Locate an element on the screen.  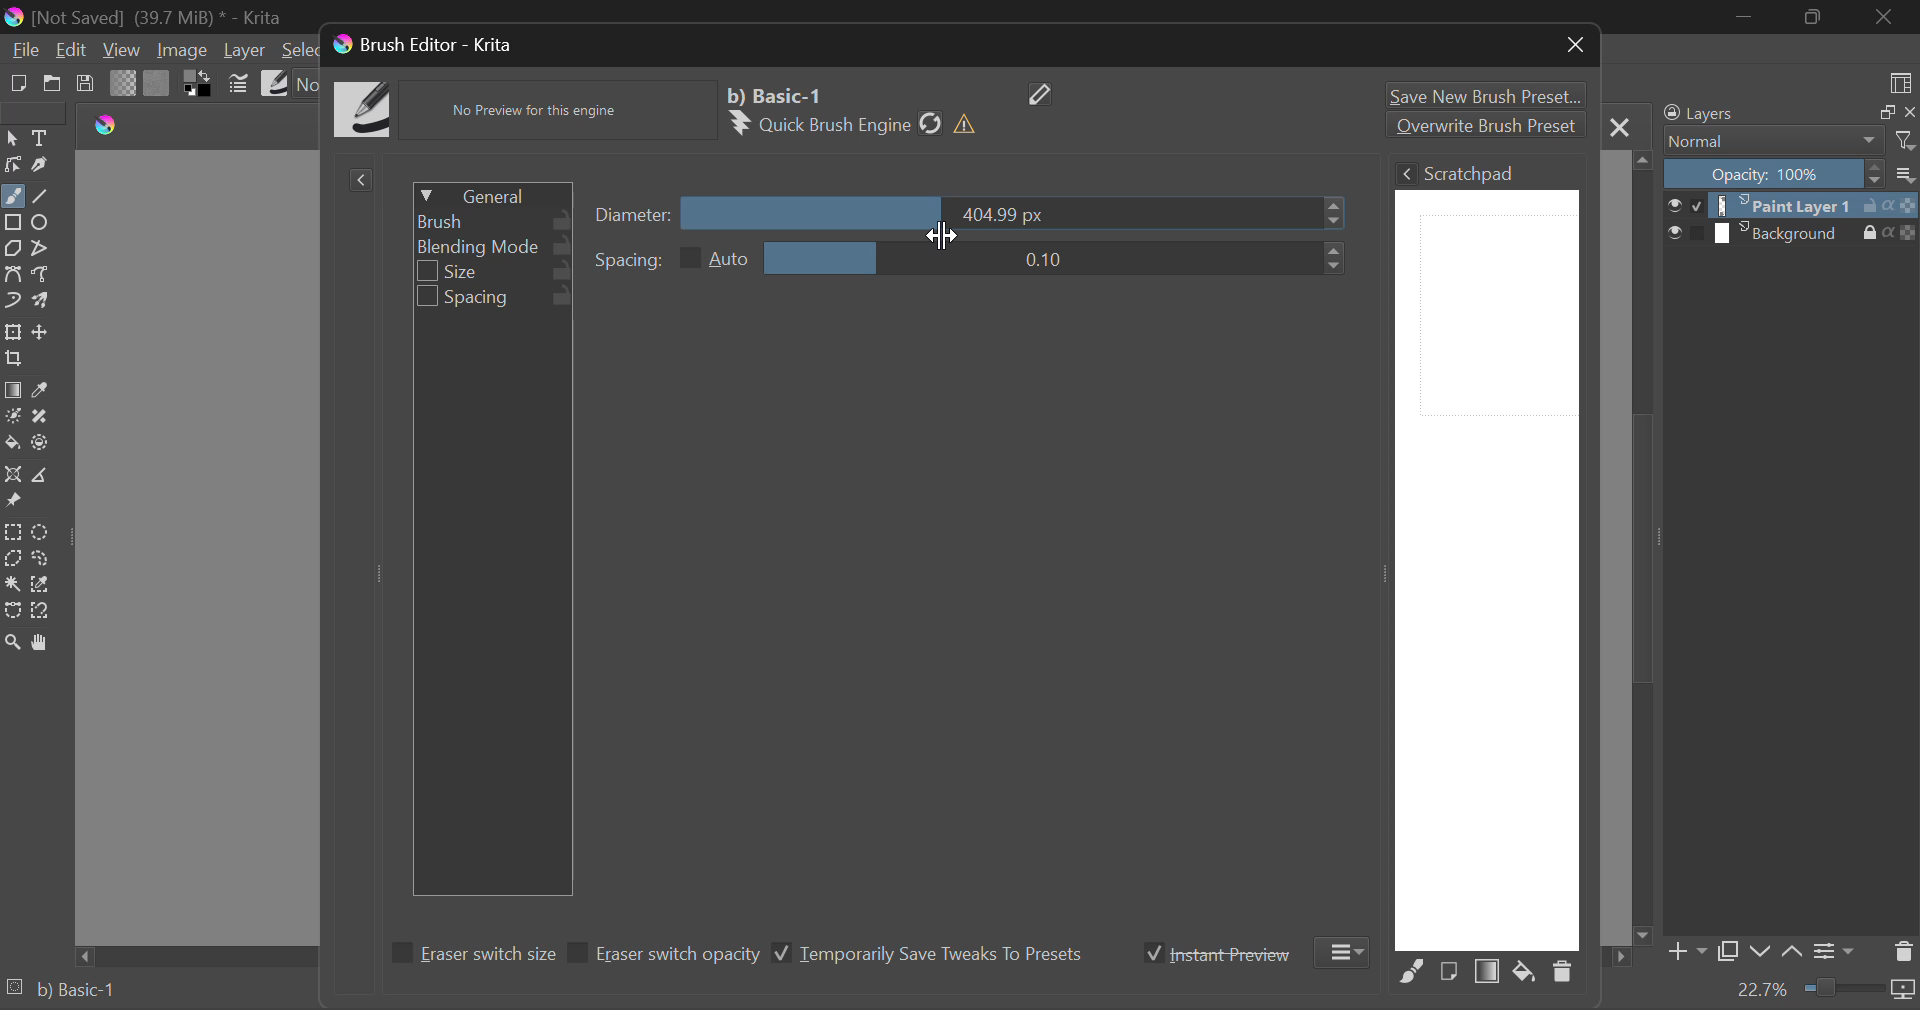
Fill area with current Image is located at coordinates (1448, 972).